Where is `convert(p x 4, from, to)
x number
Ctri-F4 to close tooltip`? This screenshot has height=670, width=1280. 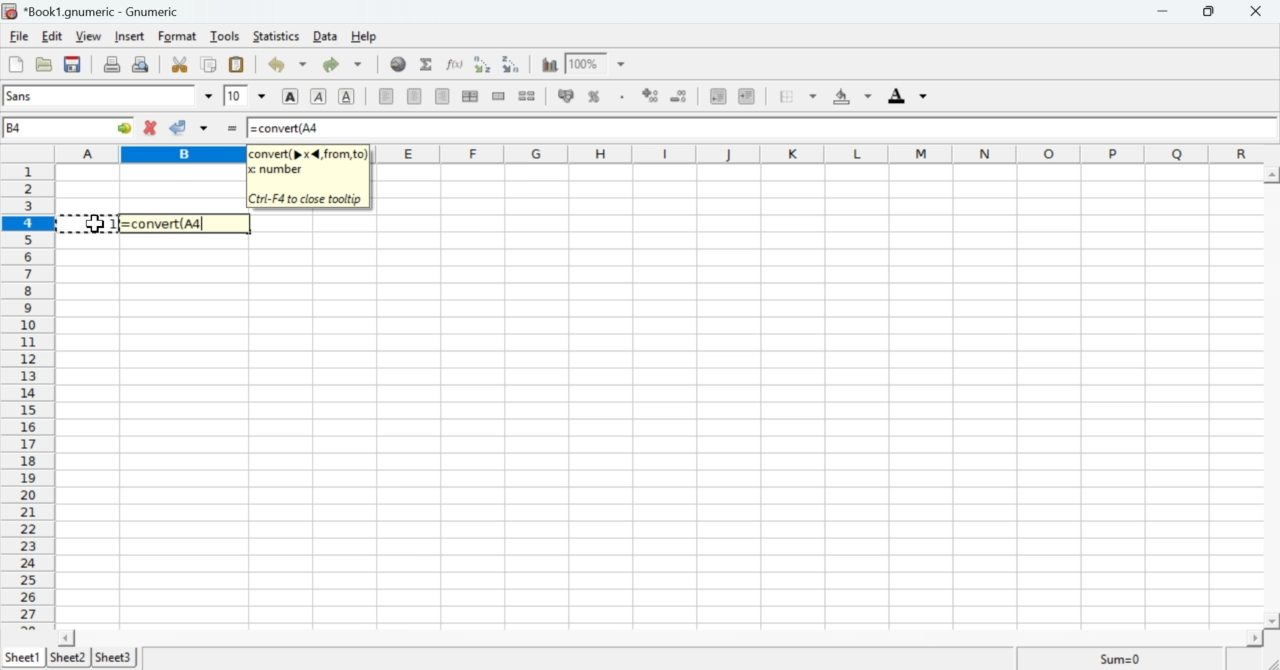
convert(p x 4, from, to)
x number
Ctri-F4 to close tooltip is located at coordinates (308, 176).